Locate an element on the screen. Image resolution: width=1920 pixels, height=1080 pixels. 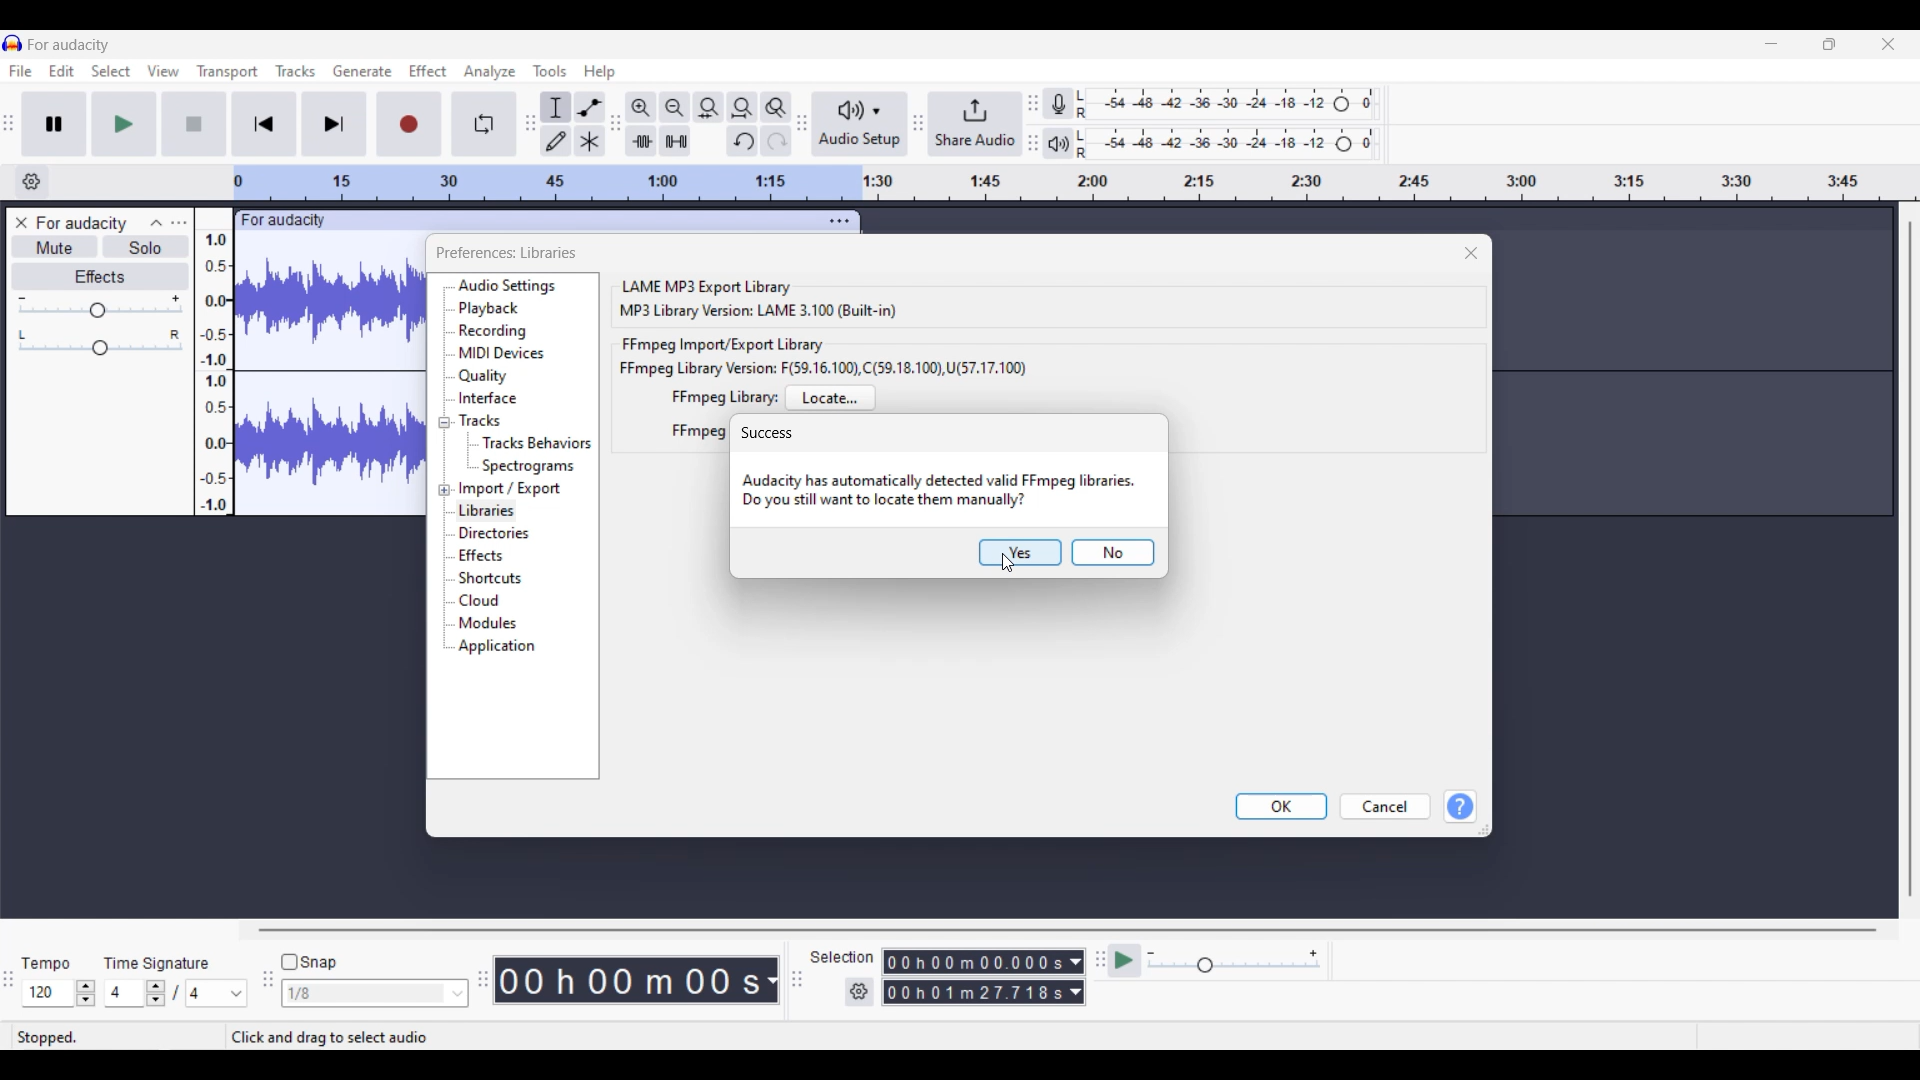
selection is located at coordinates (842, 957).